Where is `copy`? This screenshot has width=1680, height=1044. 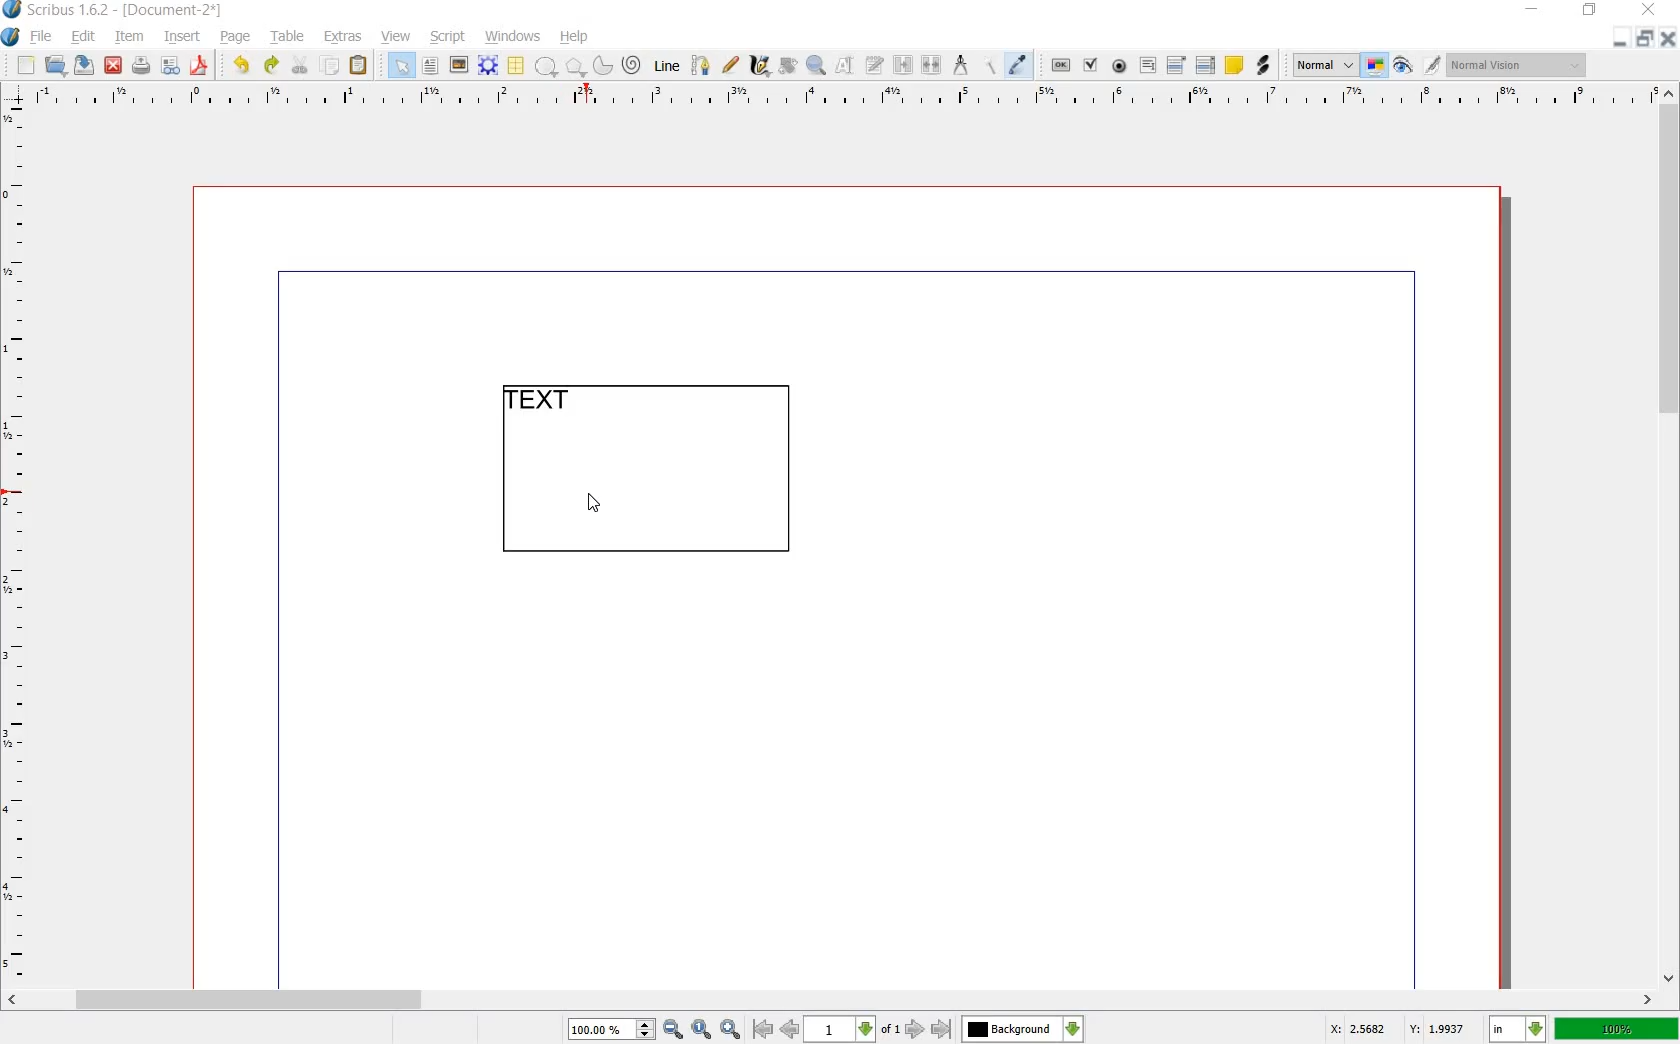 copy is located at coordinates (331, 66).